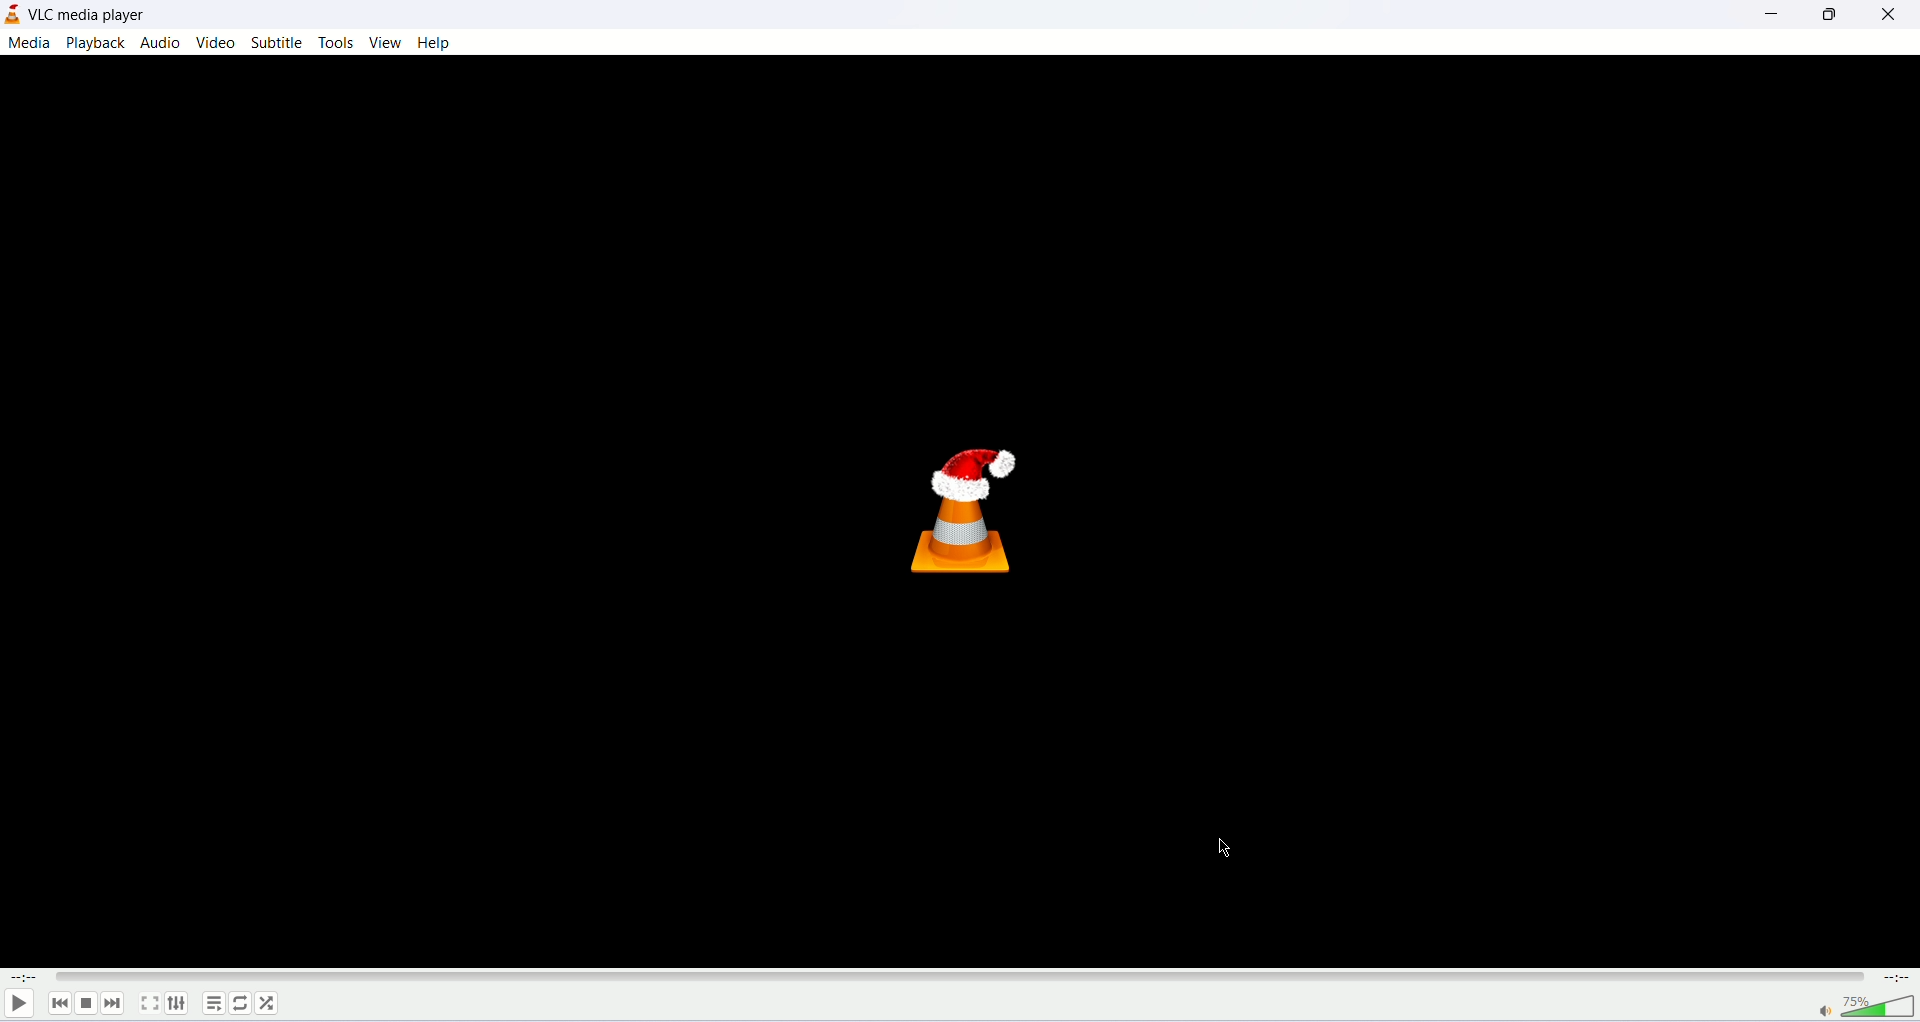 This screenshot has height=1022, width=1920. What do you see at coordinates (385, 43) in the screenshot?
I see `view` at bounding box center [385, 43].